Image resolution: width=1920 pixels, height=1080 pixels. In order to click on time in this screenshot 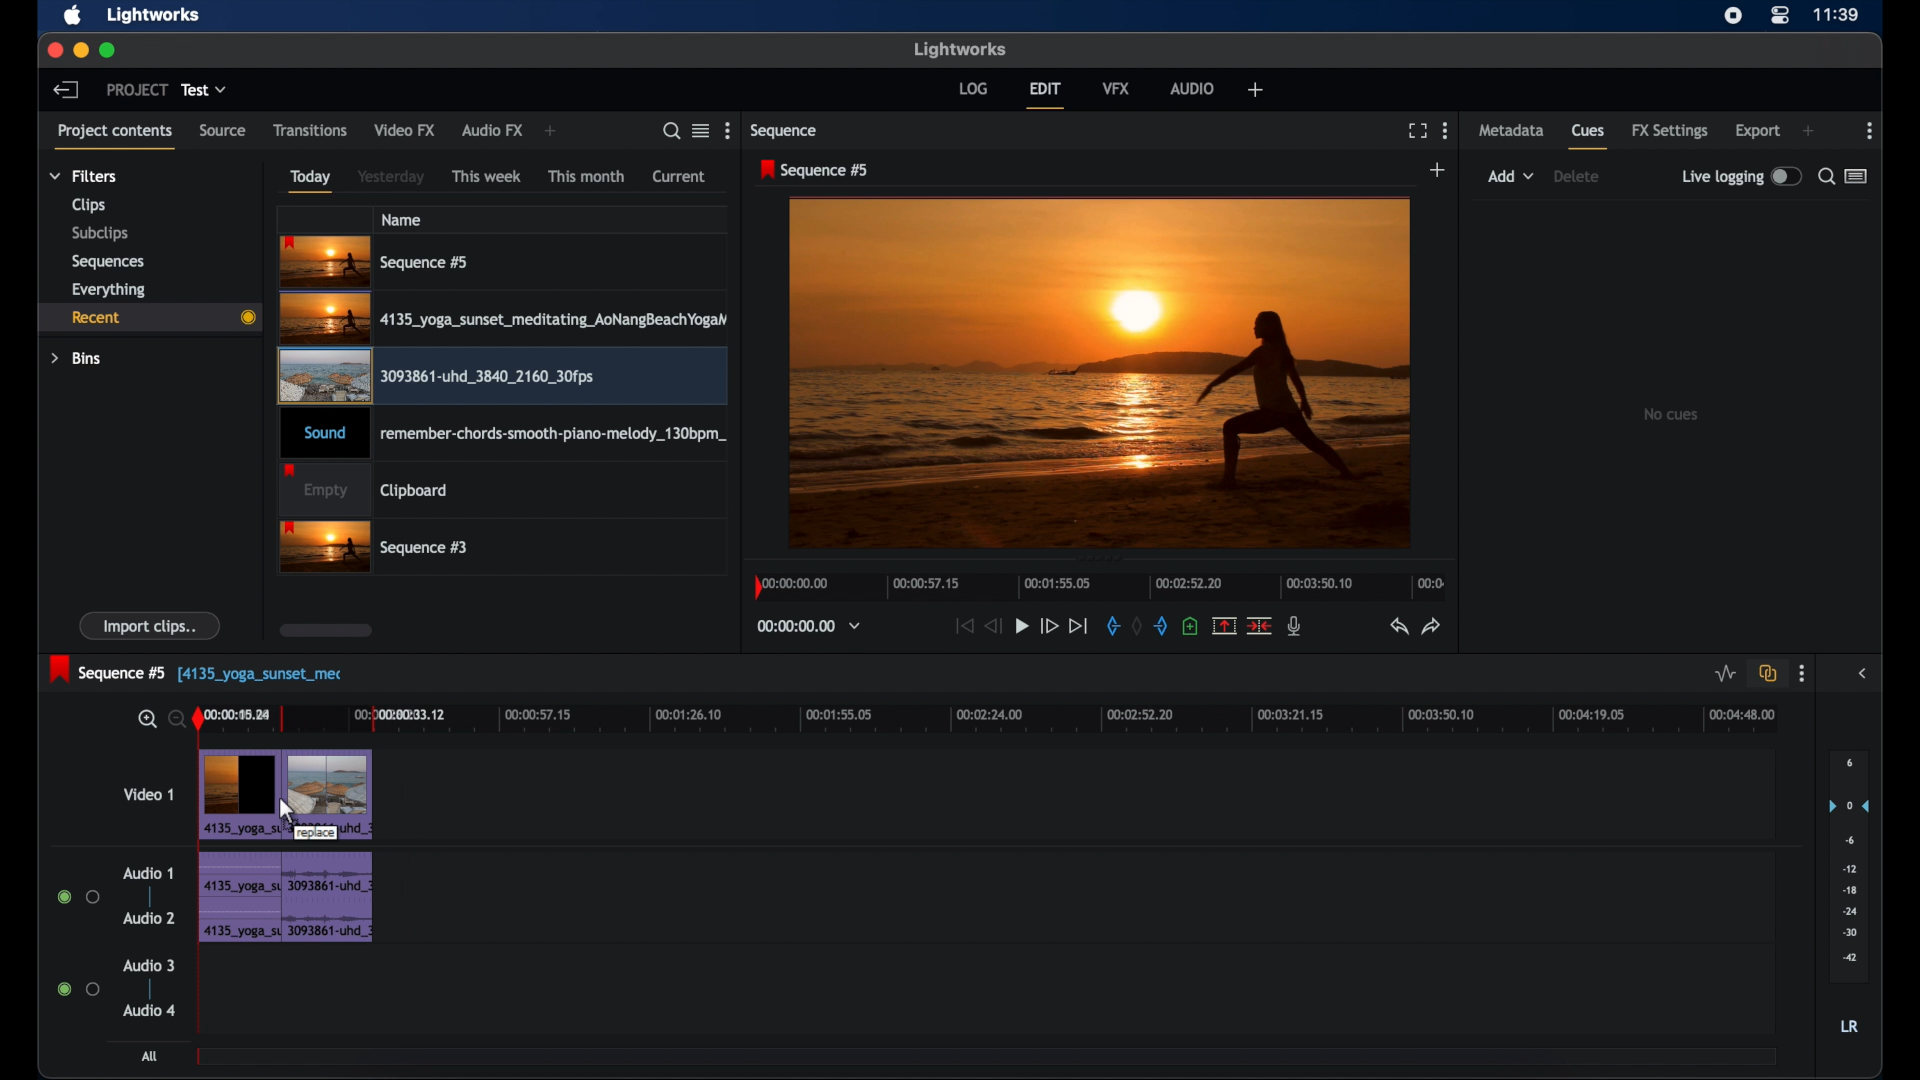, I will do `click(1836, 15)`.